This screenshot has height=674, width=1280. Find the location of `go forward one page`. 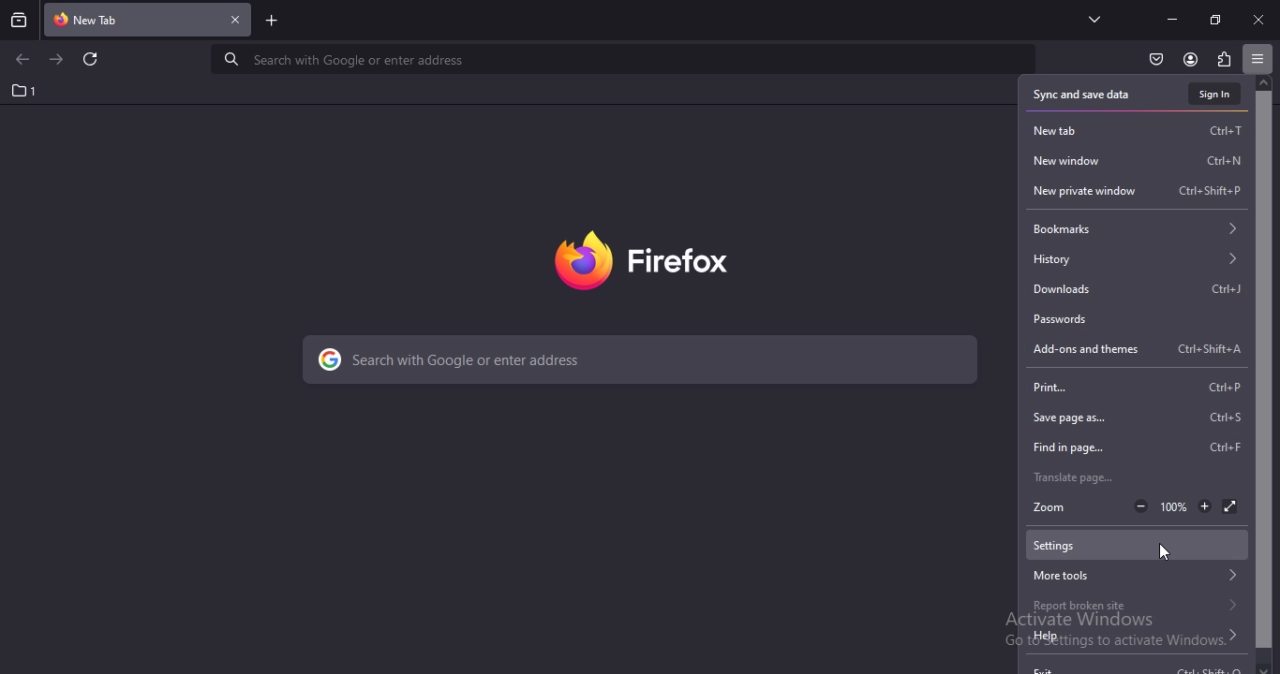

go forward one page is located at coordinates (58, 60).